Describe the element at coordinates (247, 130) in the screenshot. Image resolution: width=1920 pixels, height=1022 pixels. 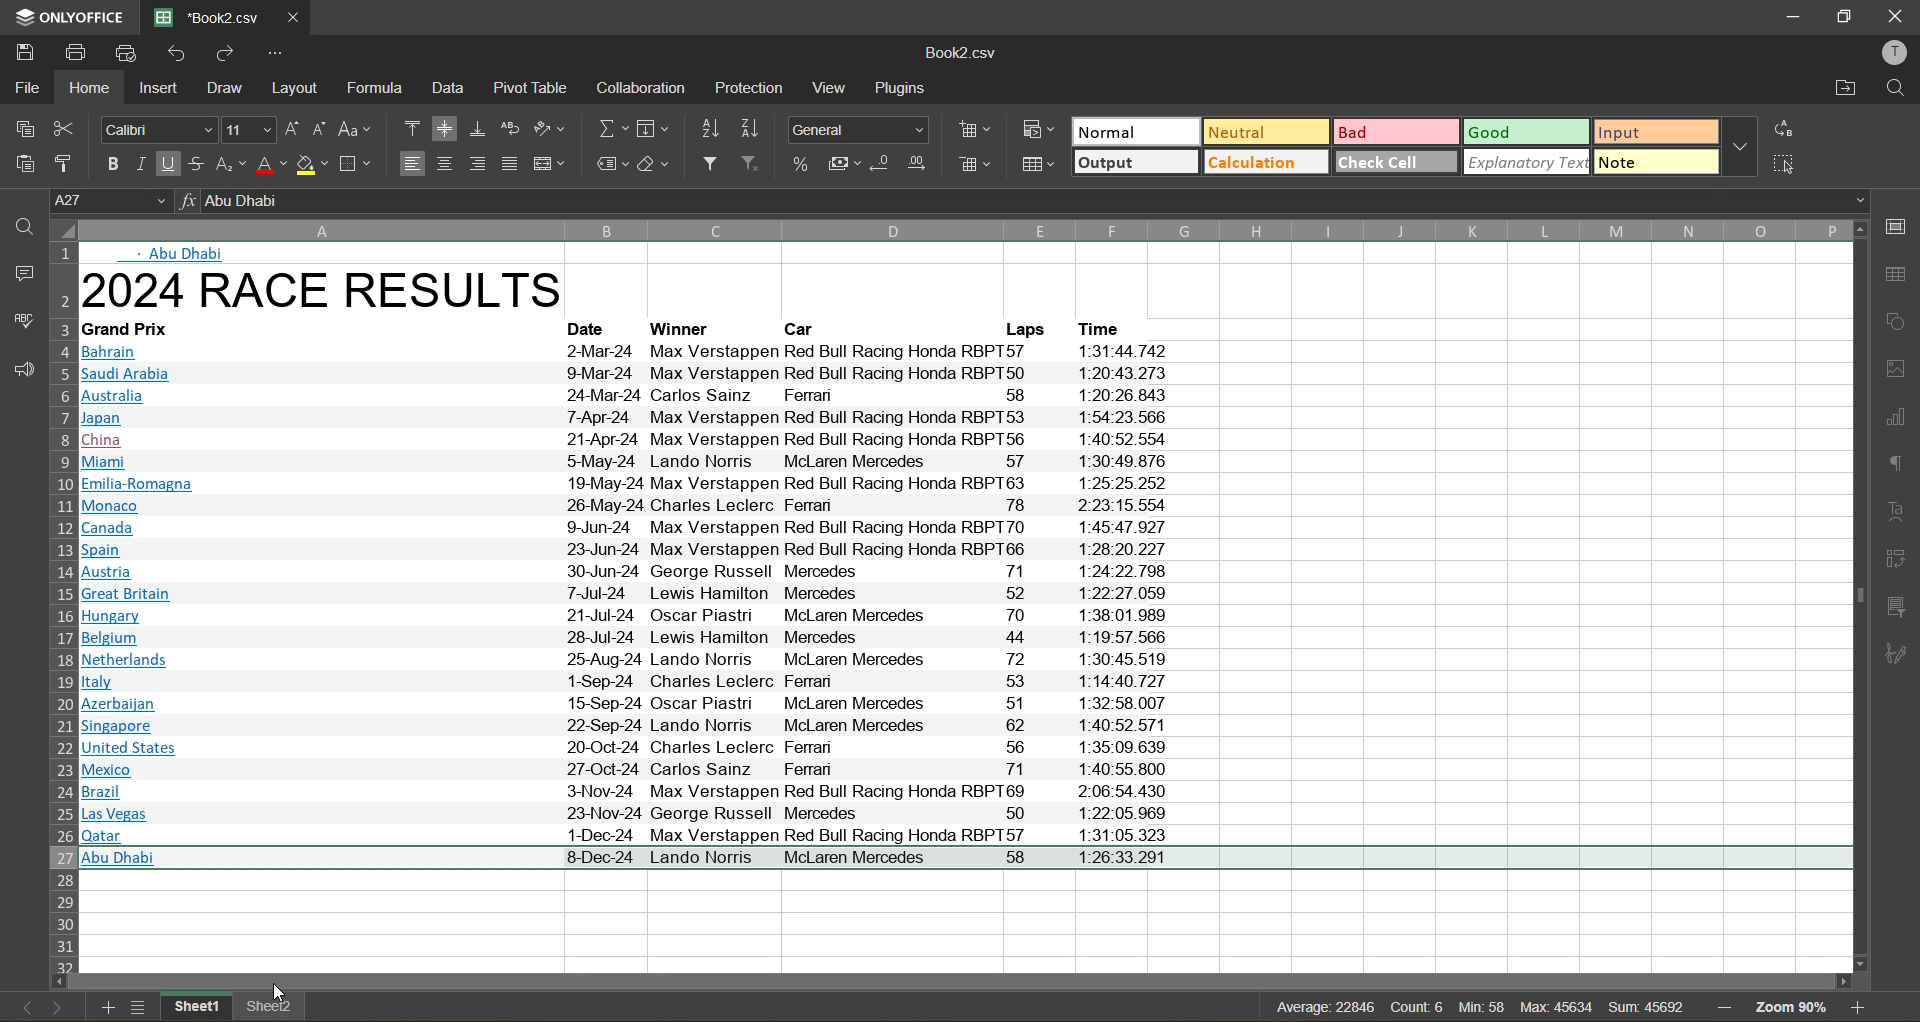
I see `font size` at that location.